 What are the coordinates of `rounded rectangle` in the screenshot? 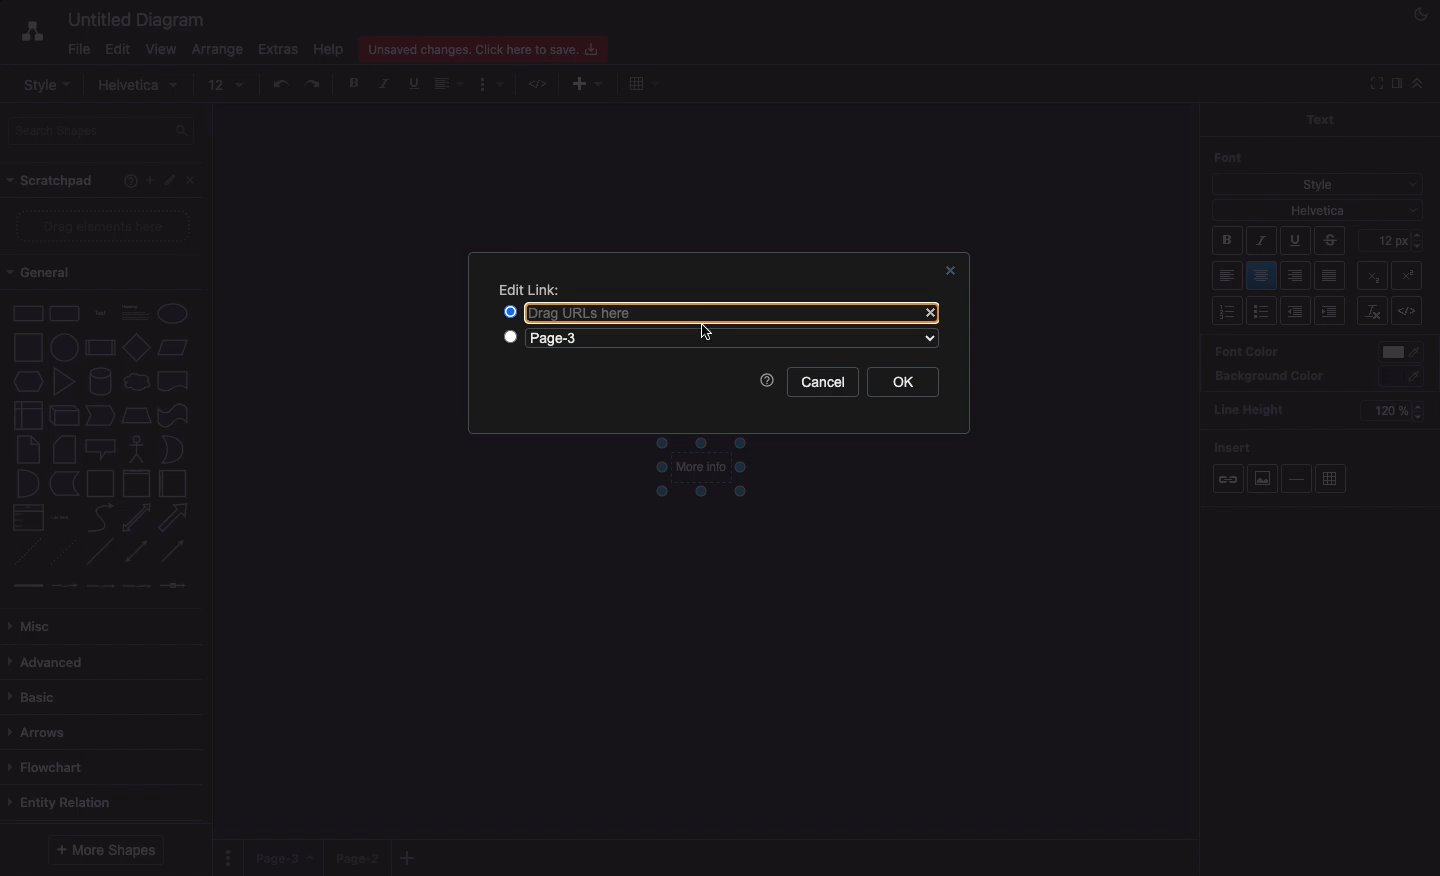 It's located at (65, 312).